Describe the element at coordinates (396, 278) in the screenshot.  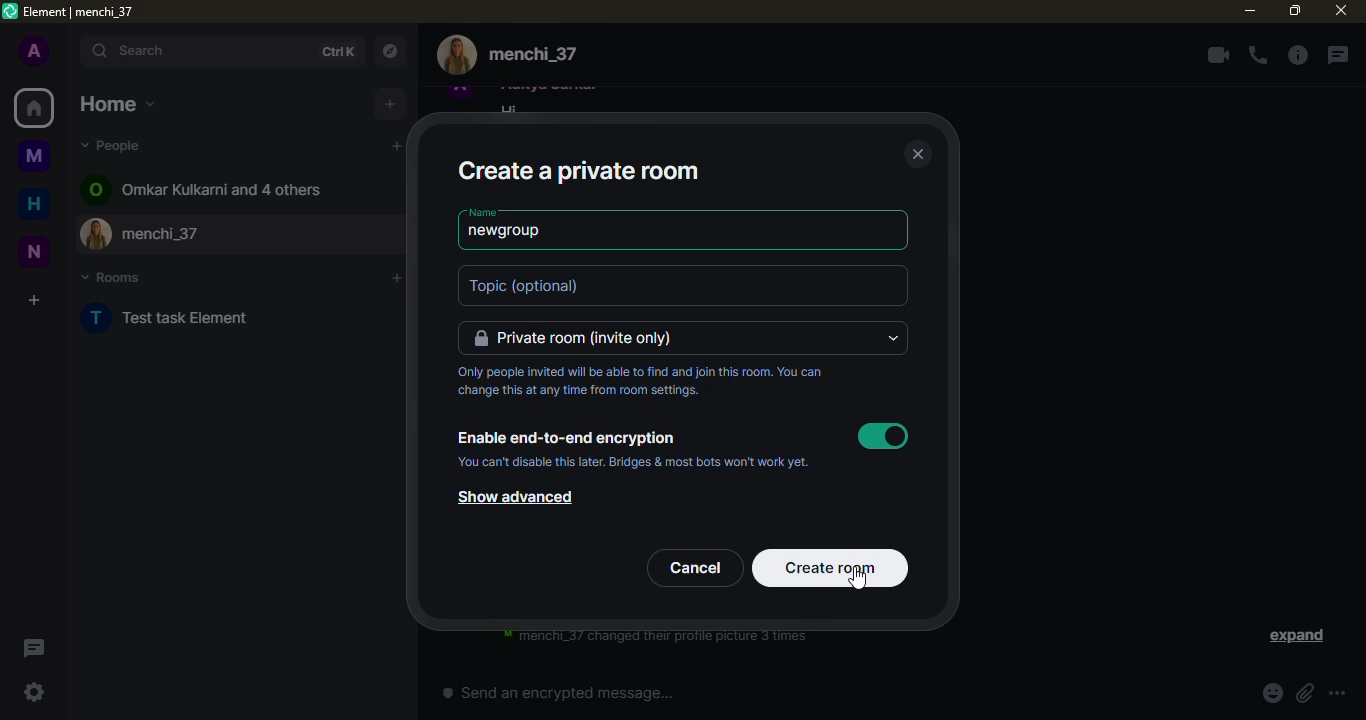
I see `add` at that location.